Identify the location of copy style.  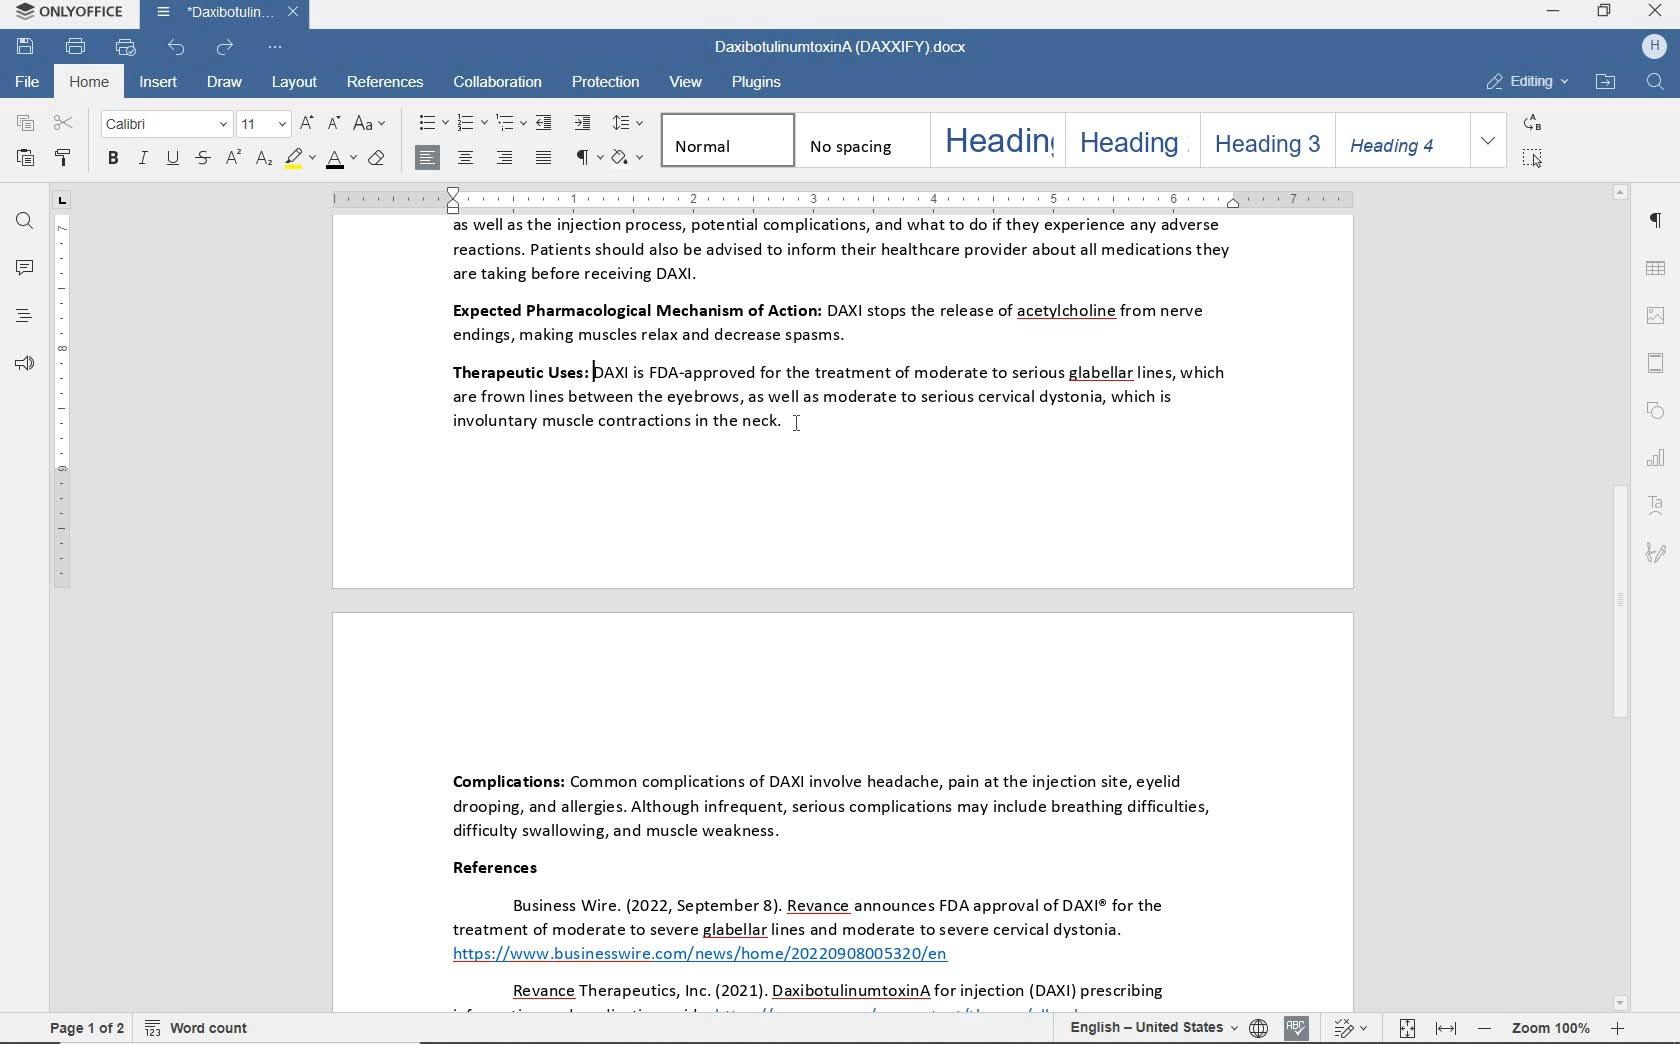
(66, 160).